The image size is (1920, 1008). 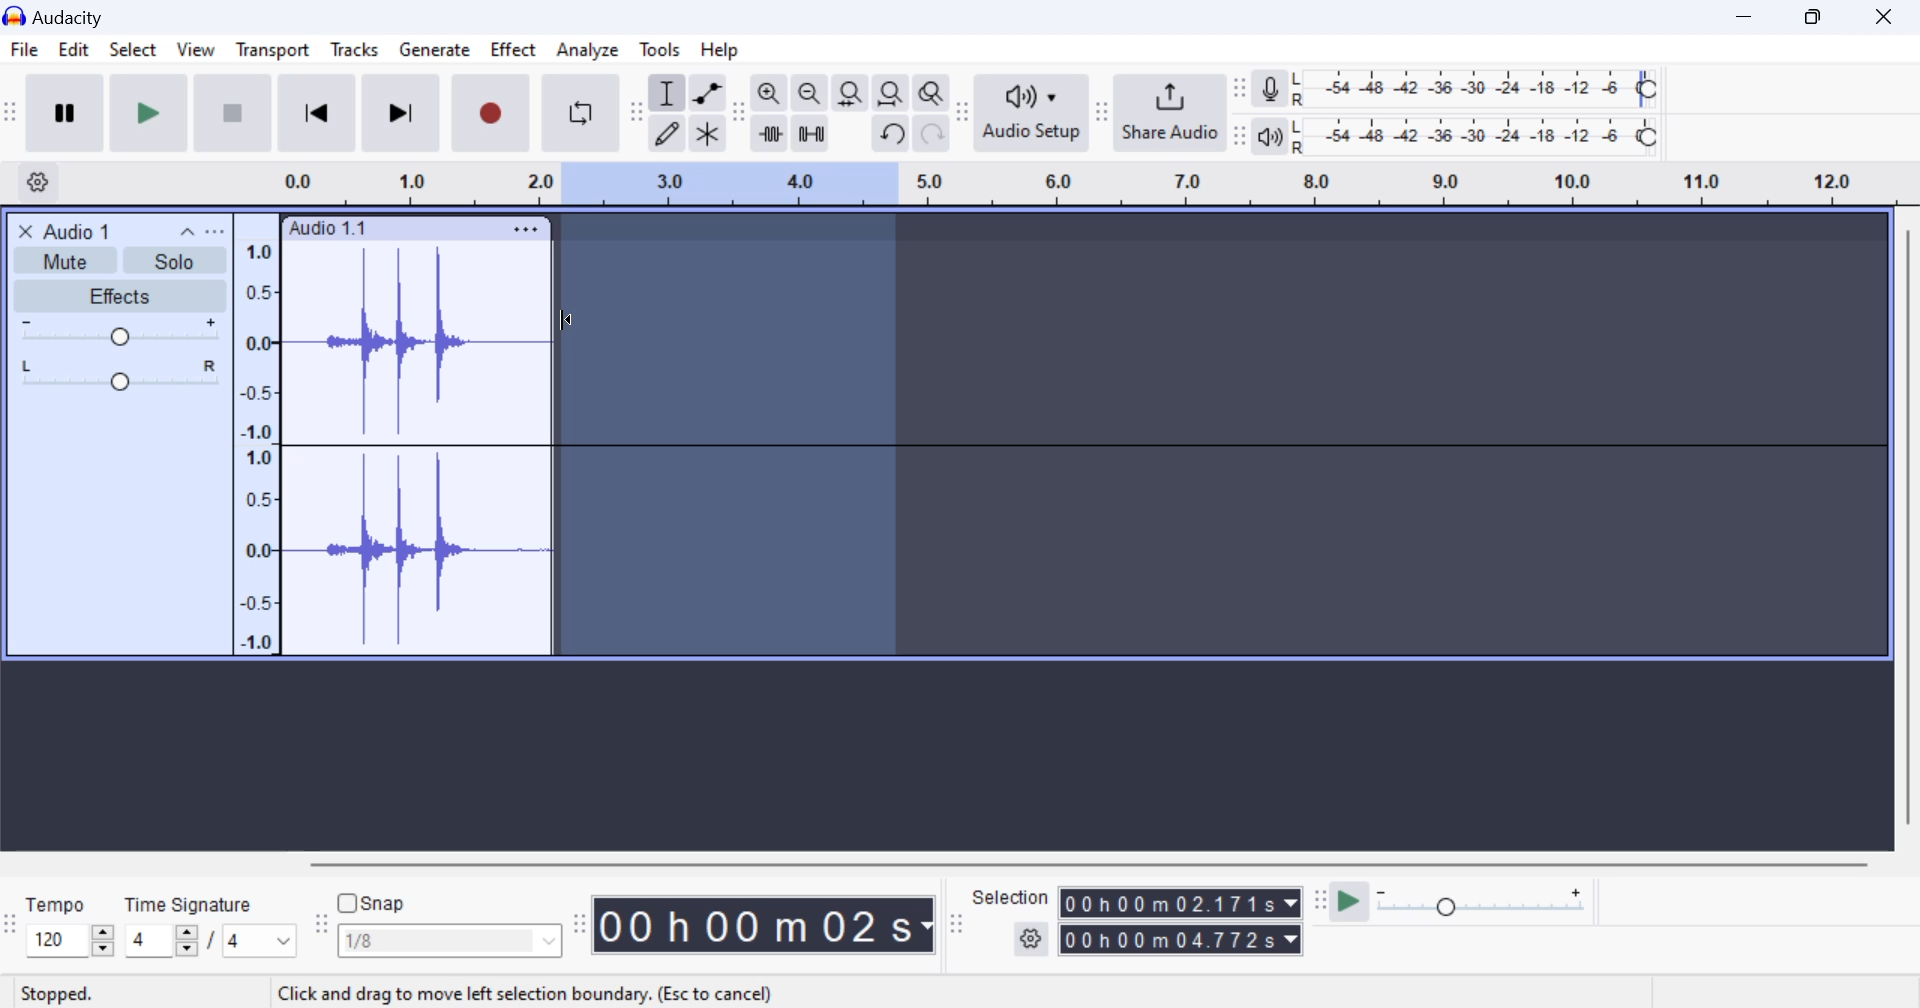 What do you see at coordinates (132, 54) in the screenshot?
I see `Select` at bounding box center [132, 54].